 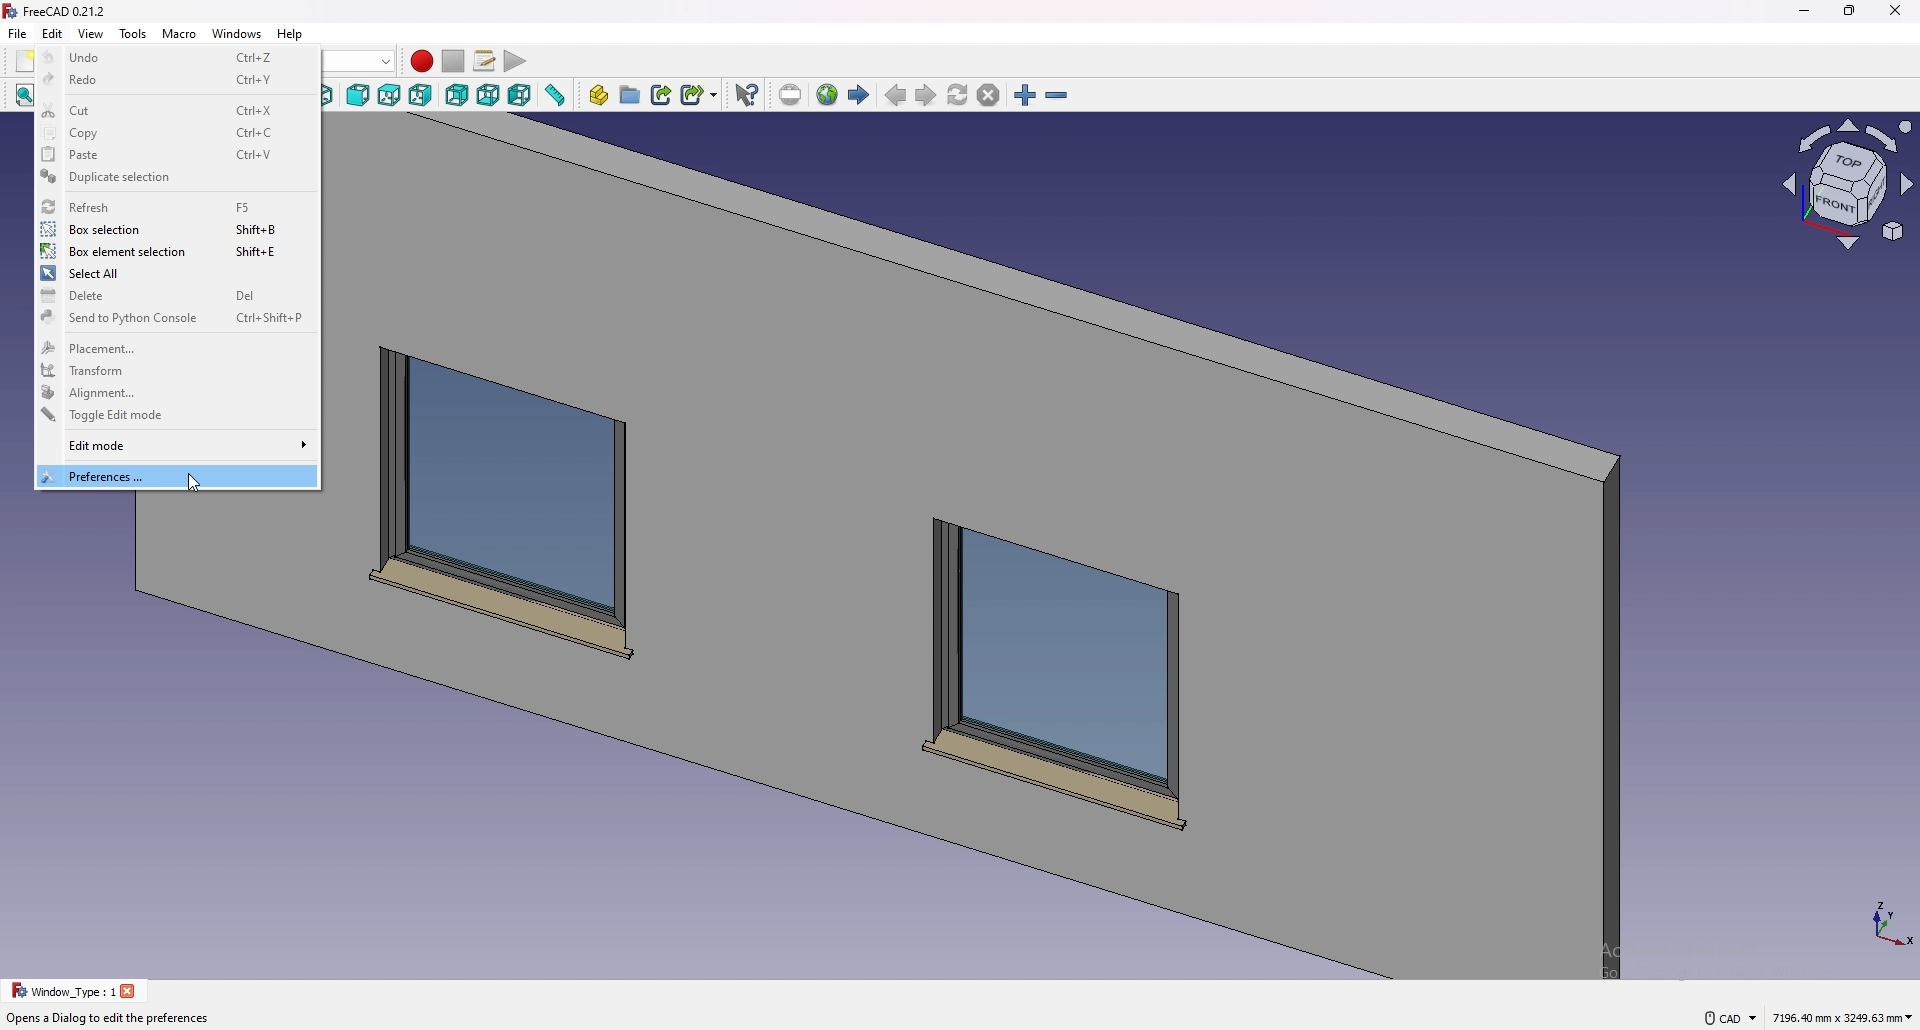 I want to click on record macros, so click(x=421, y=61).